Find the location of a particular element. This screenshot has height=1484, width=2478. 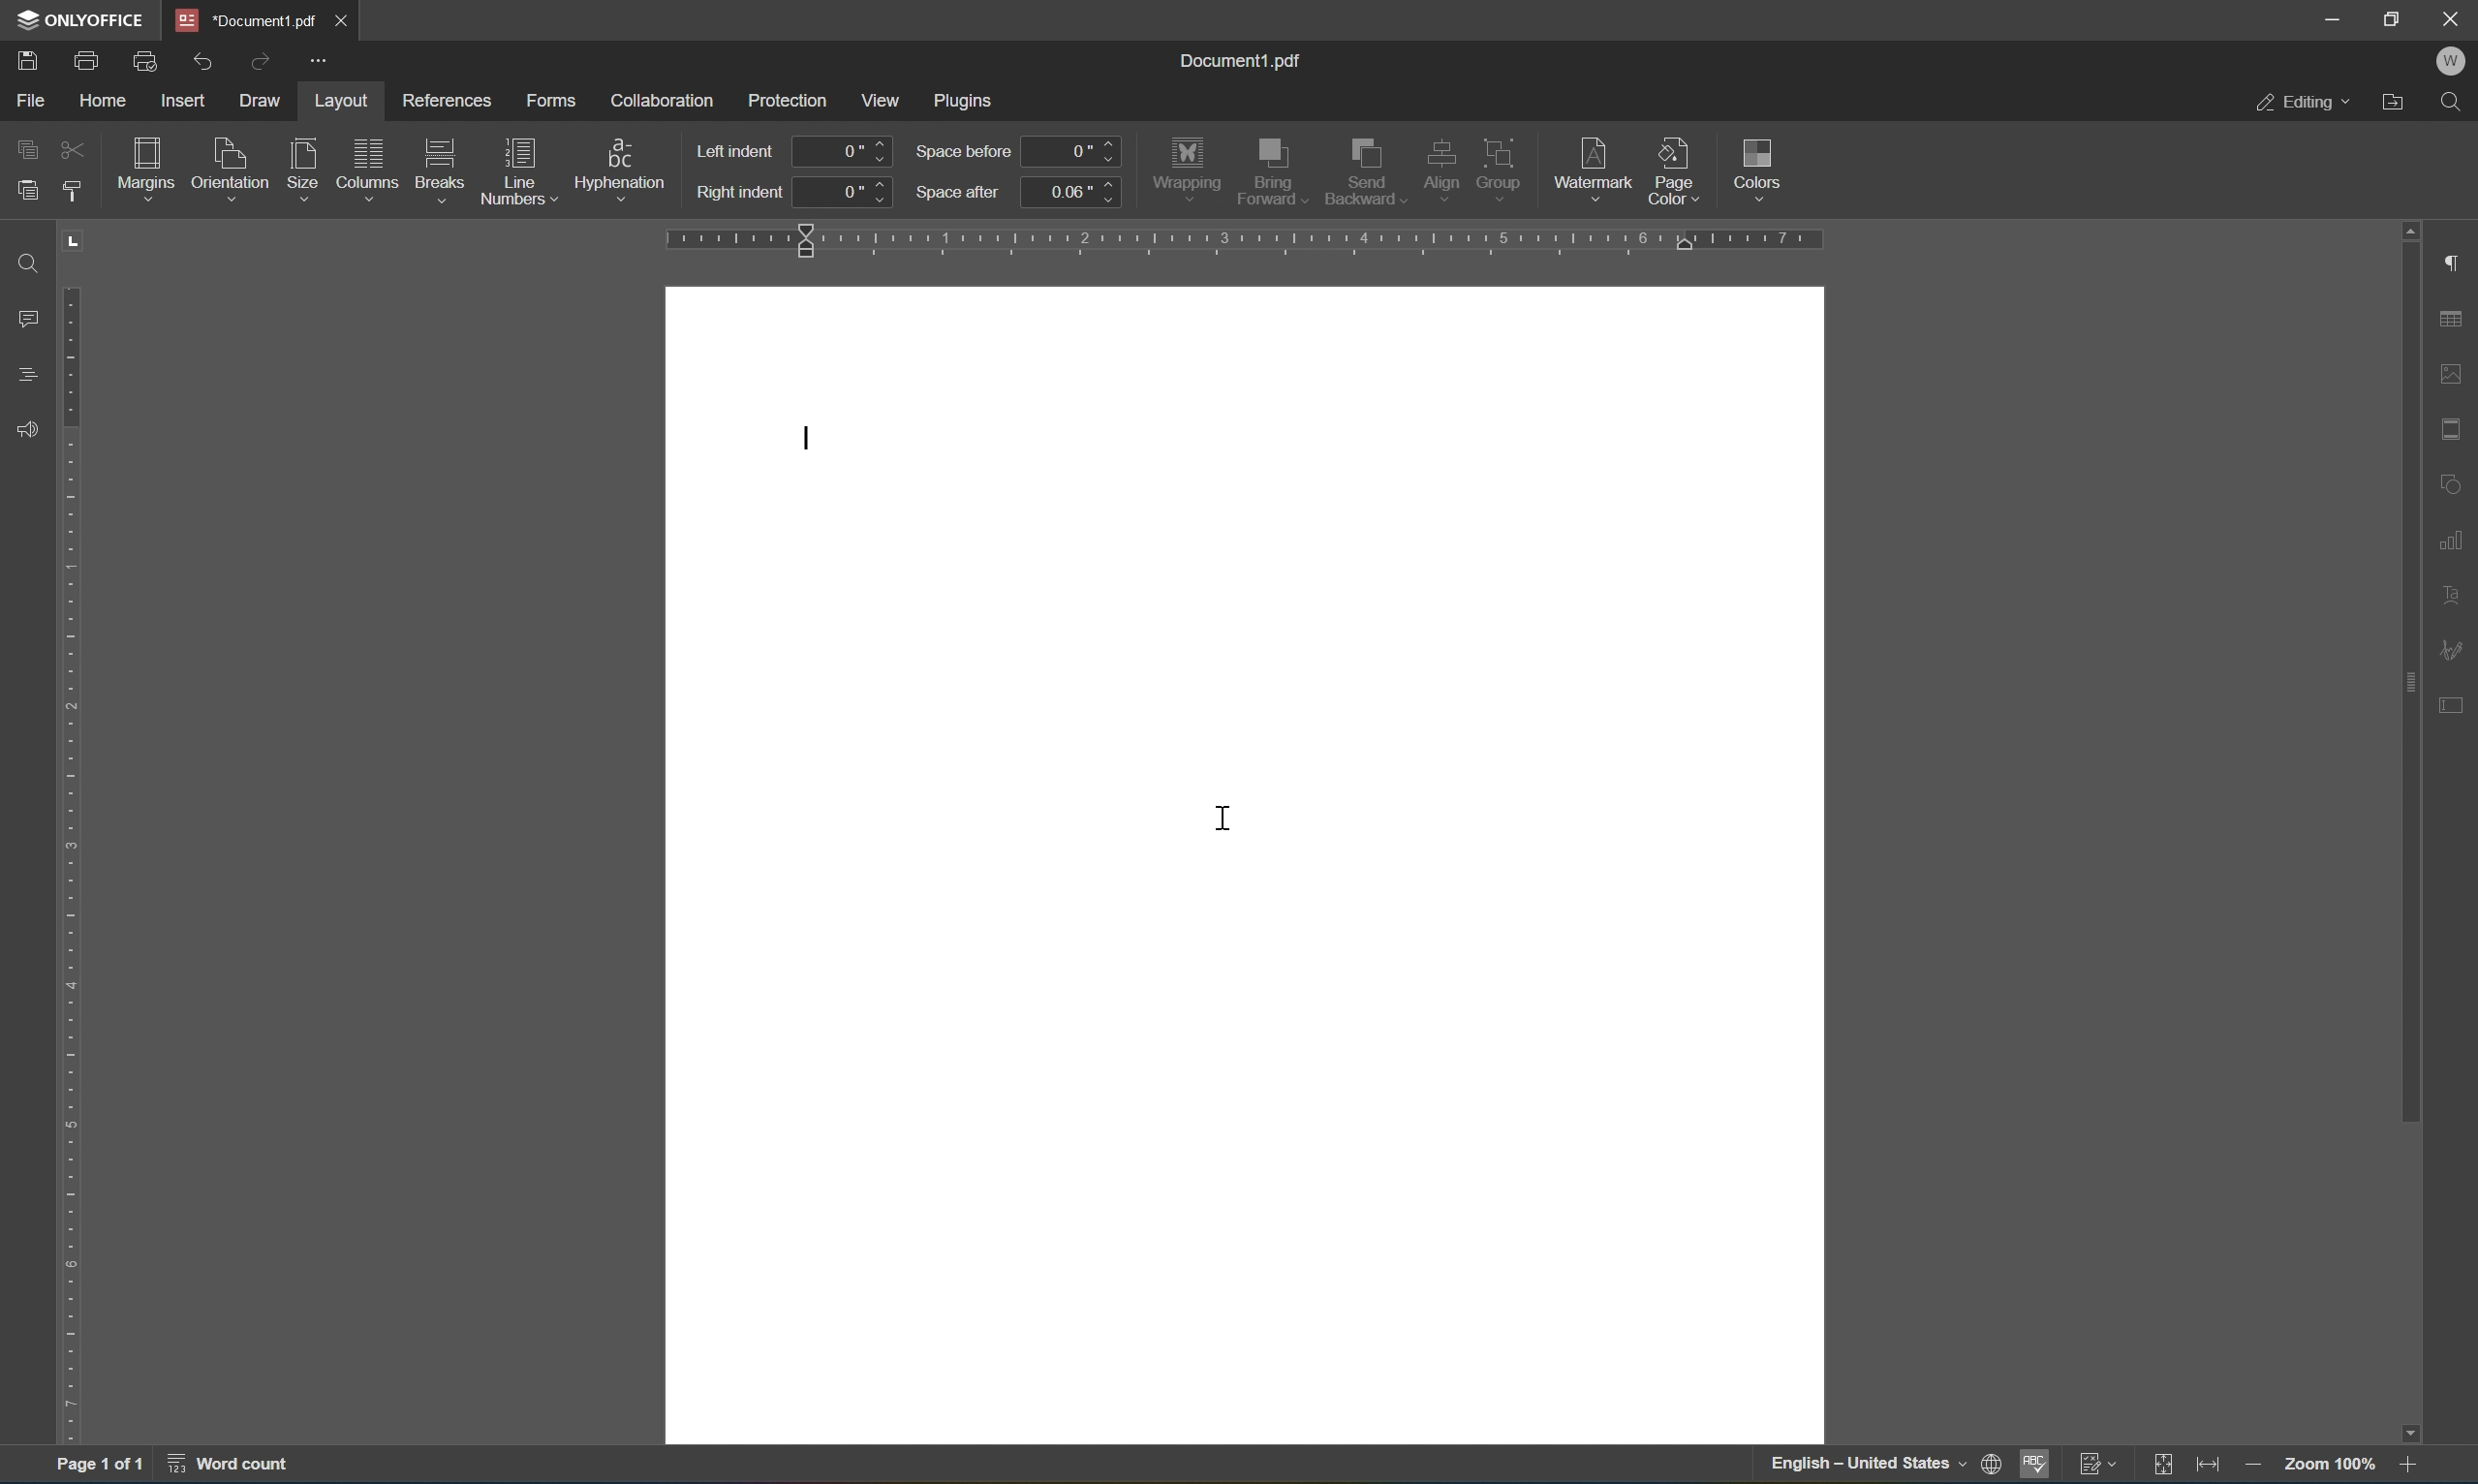

Find is located at coordinates (23, 262).